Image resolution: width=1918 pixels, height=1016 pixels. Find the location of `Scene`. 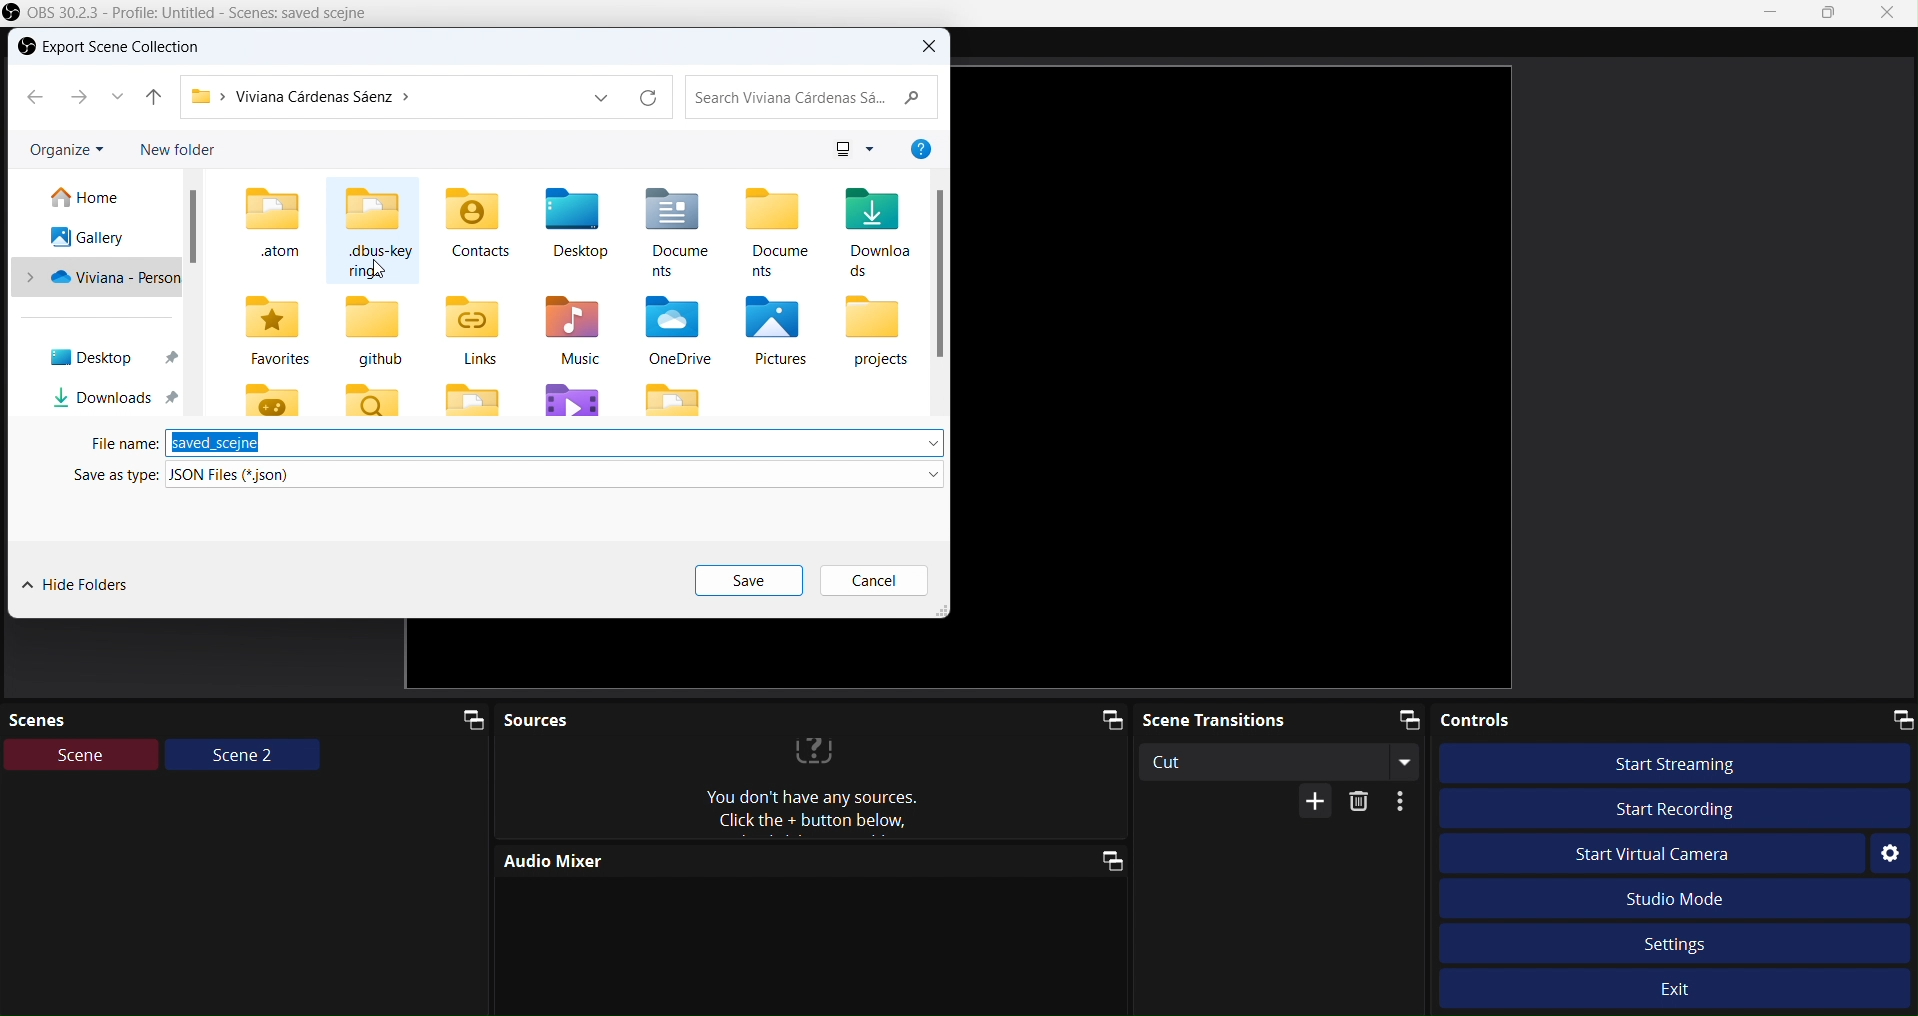

Scene is located at coordinates (82, 755).